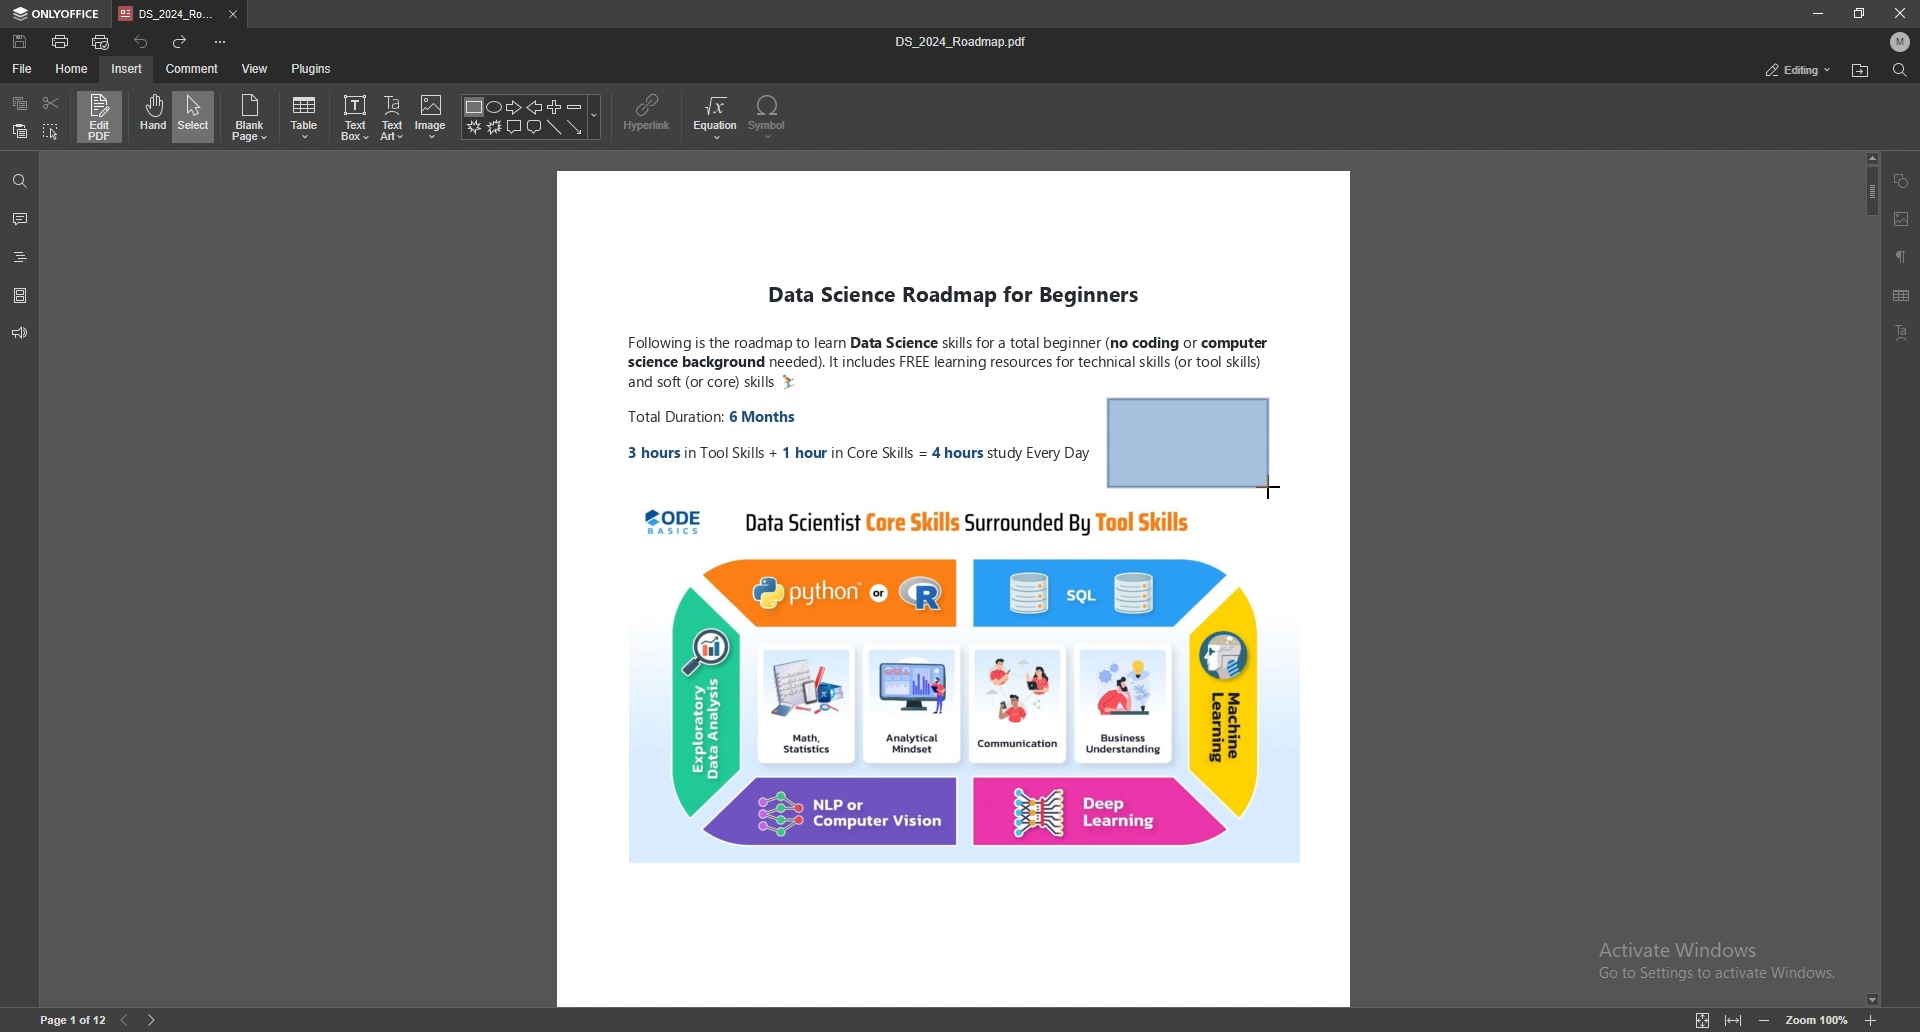 This screenshot has width=1920, height=1032. I want to click on profile, so click(1901, 42).